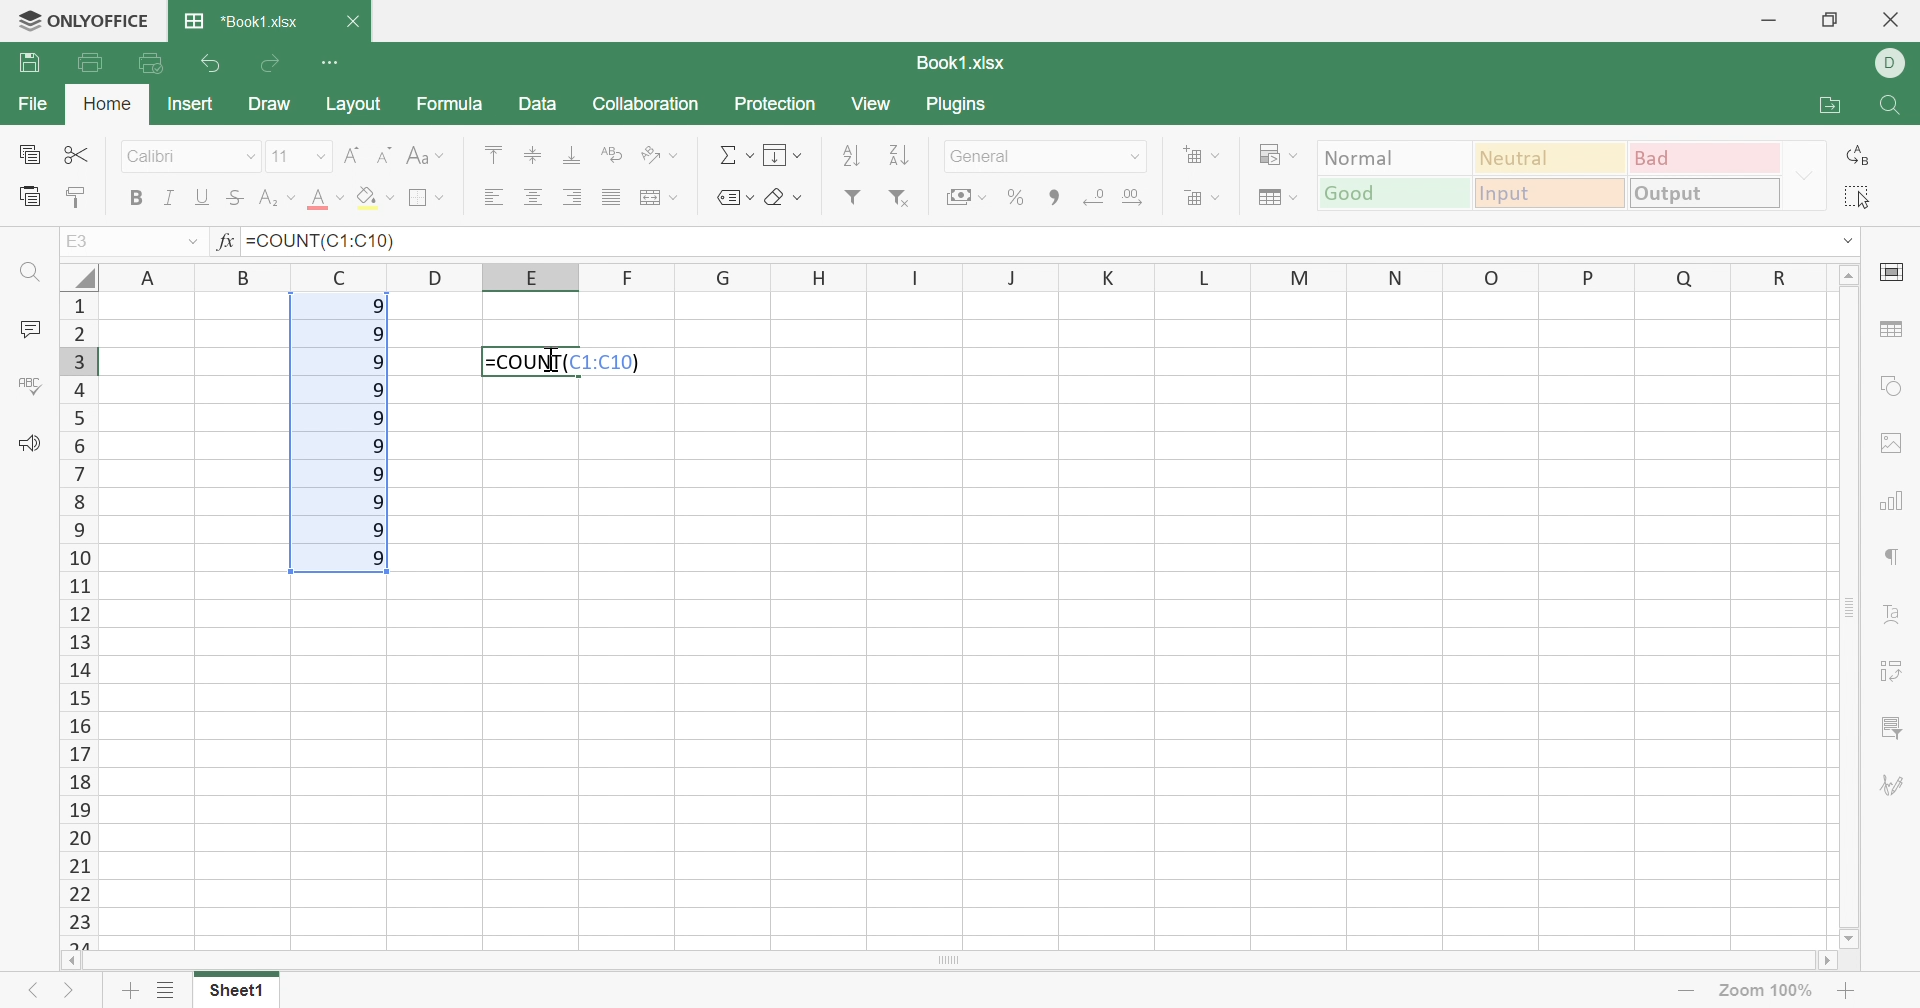 The width and height of the screenshot is (1920, 1008). What do you see at coordinates (783, 109) in the screenshot?
I see `Protection` at bounding box center [783, 109].